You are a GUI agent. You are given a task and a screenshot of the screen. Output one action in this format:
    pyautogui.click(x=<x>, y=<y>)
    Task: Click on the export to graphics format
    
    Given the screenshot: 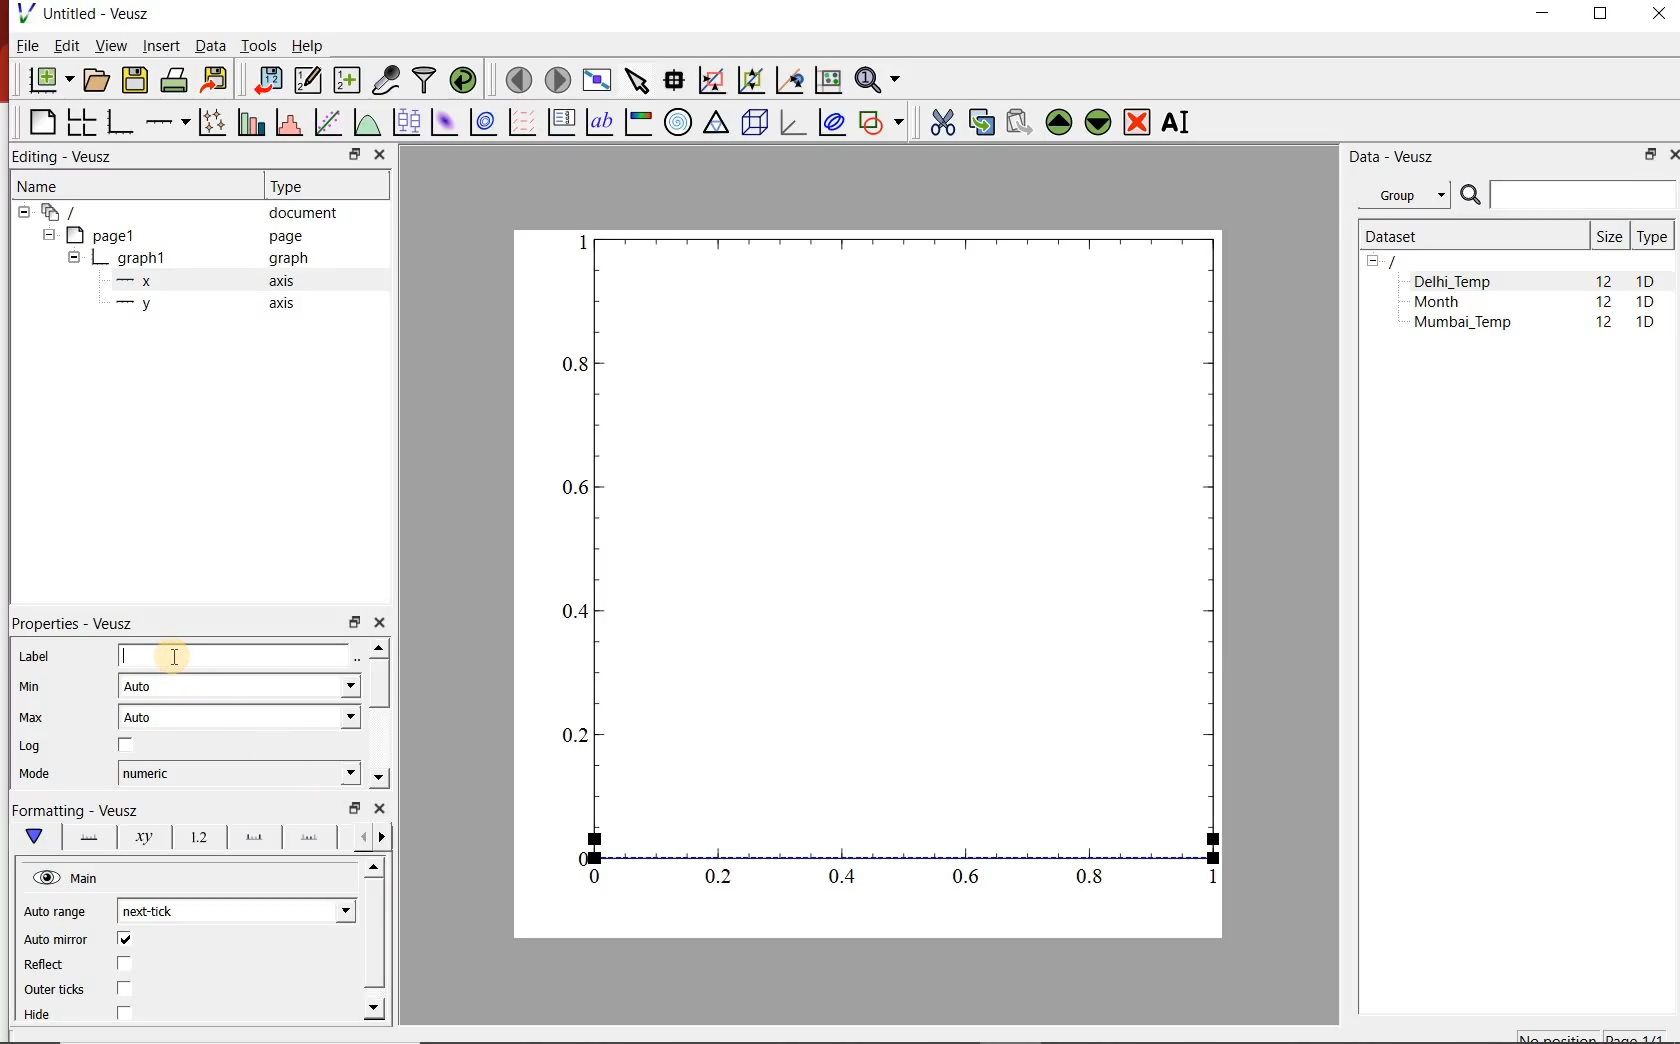 What is the action you would take?
    pyautogui.click(x=216, y=80)
    